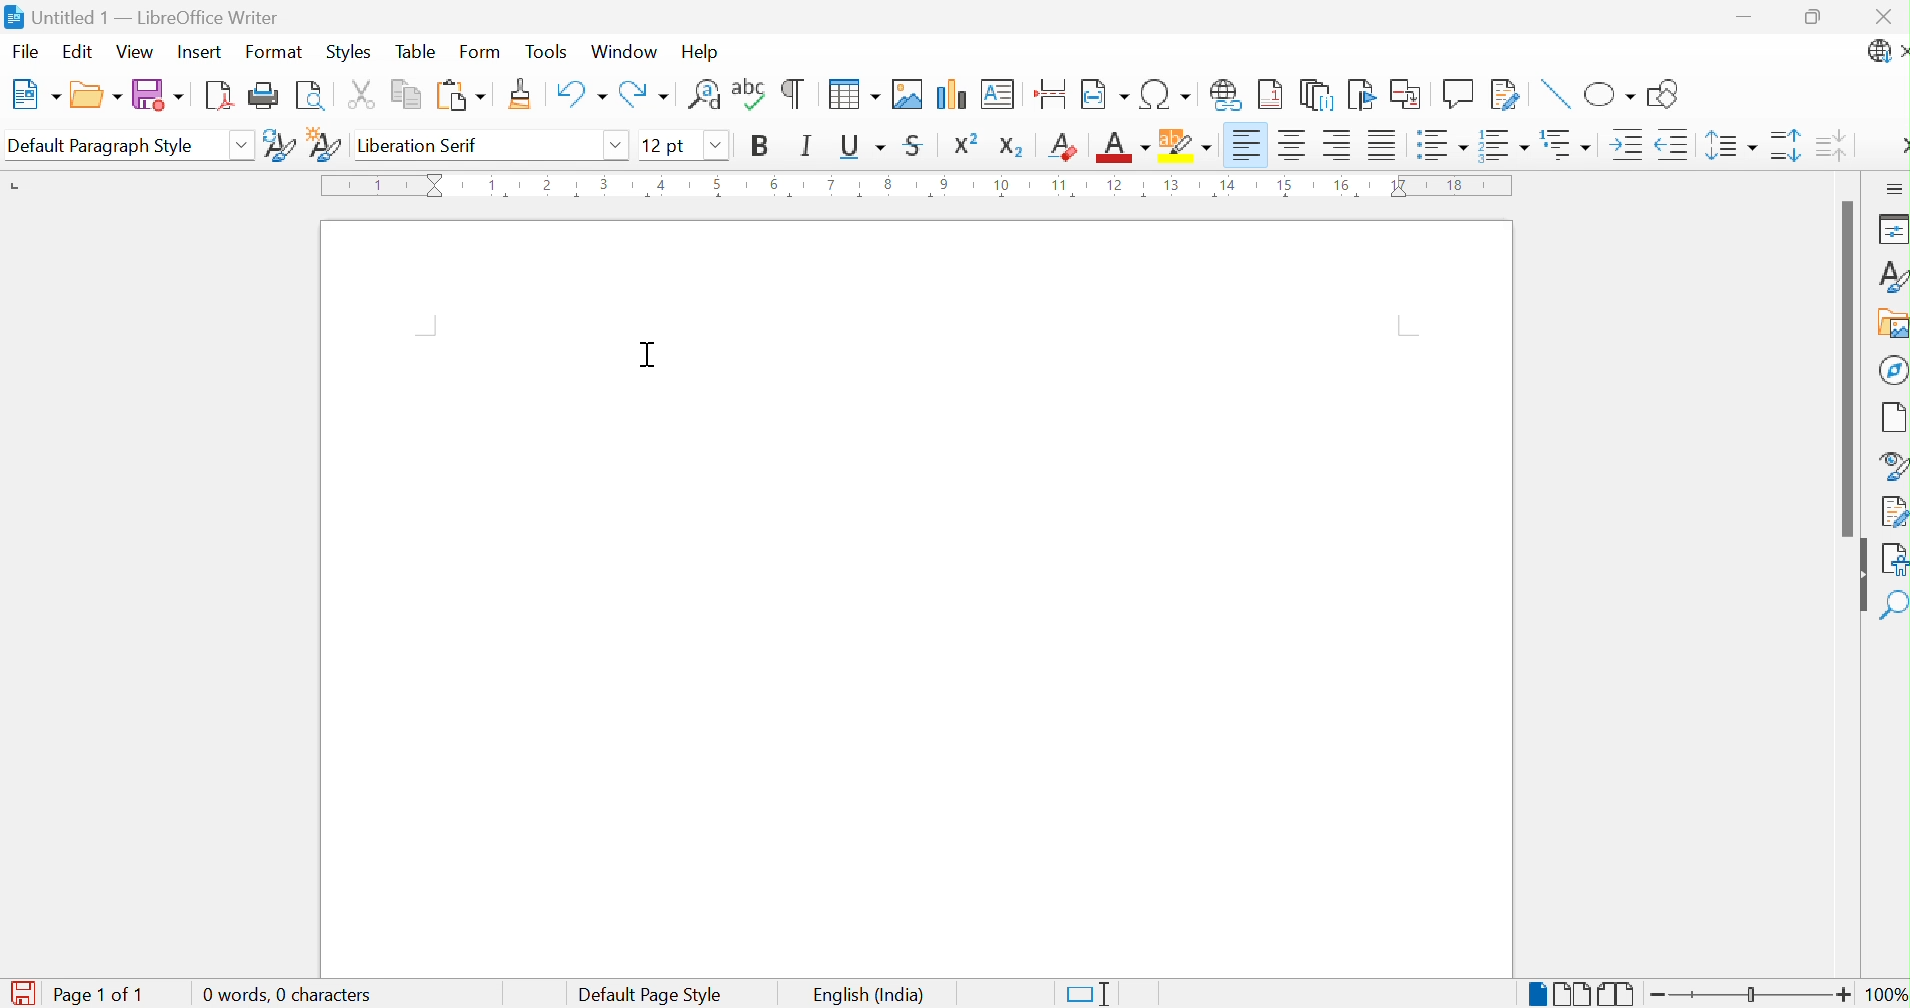  I want to click on Liberation Serif, so click(417, 145).